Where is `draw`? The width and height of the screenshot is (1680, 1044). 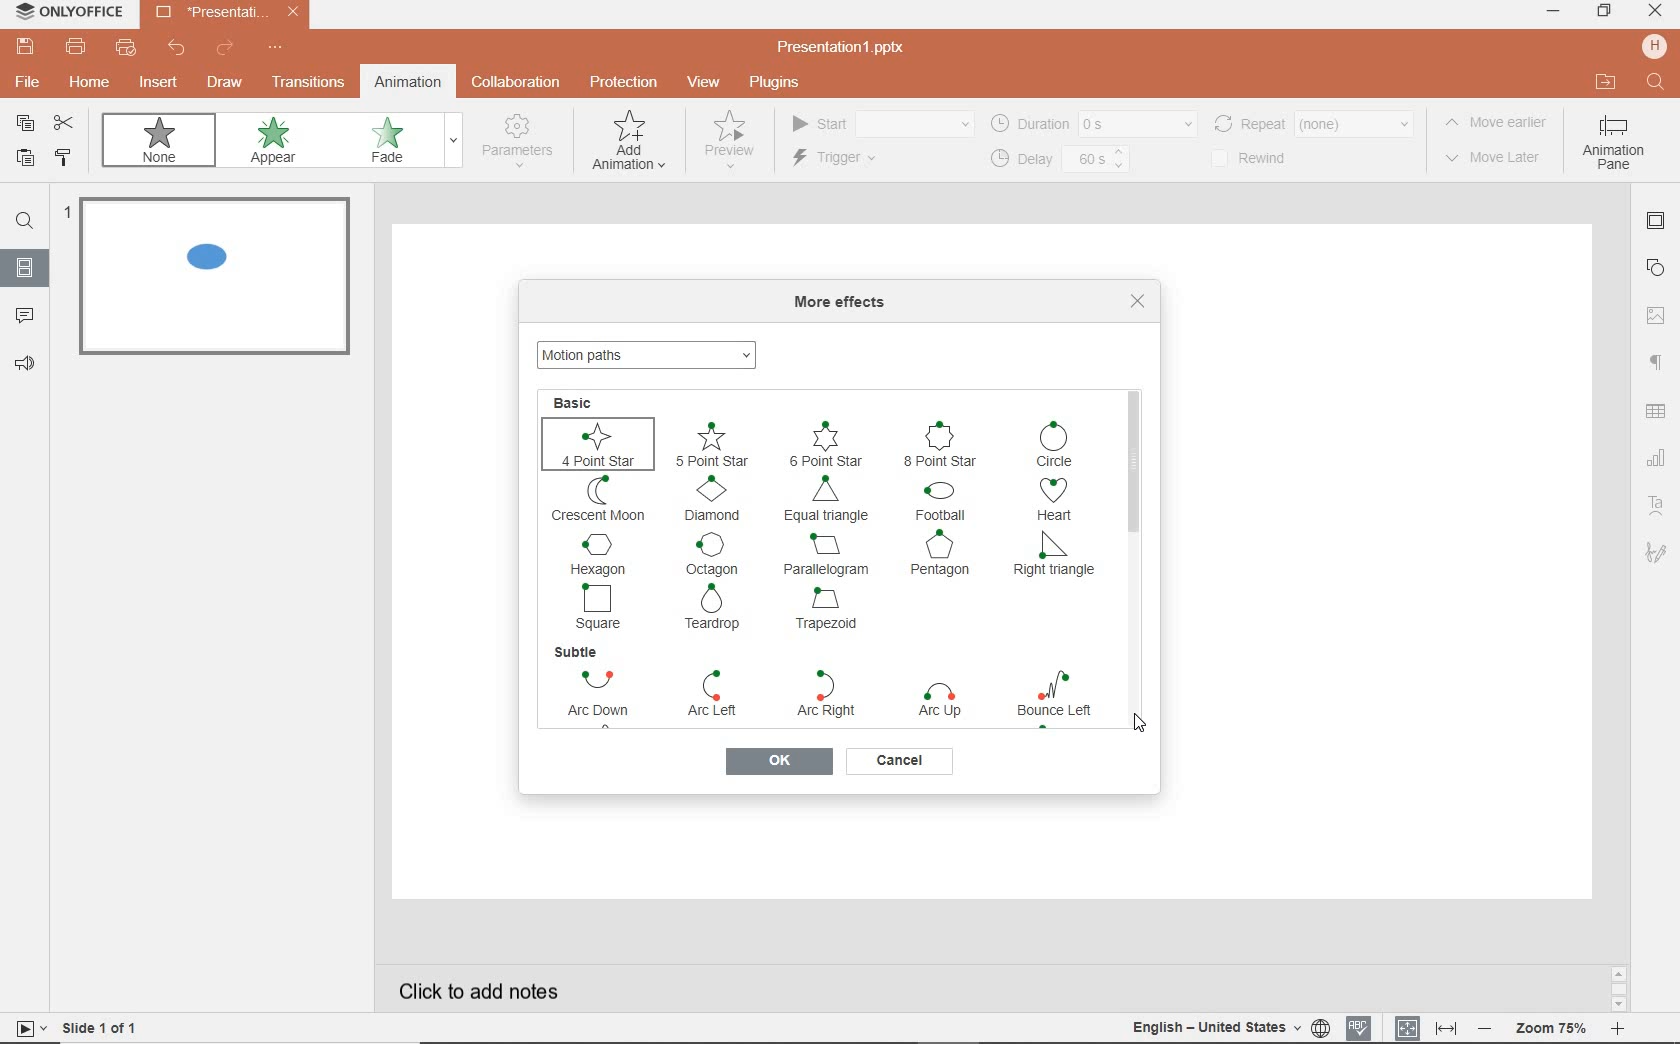
draw is located at coordinates (225, 82).